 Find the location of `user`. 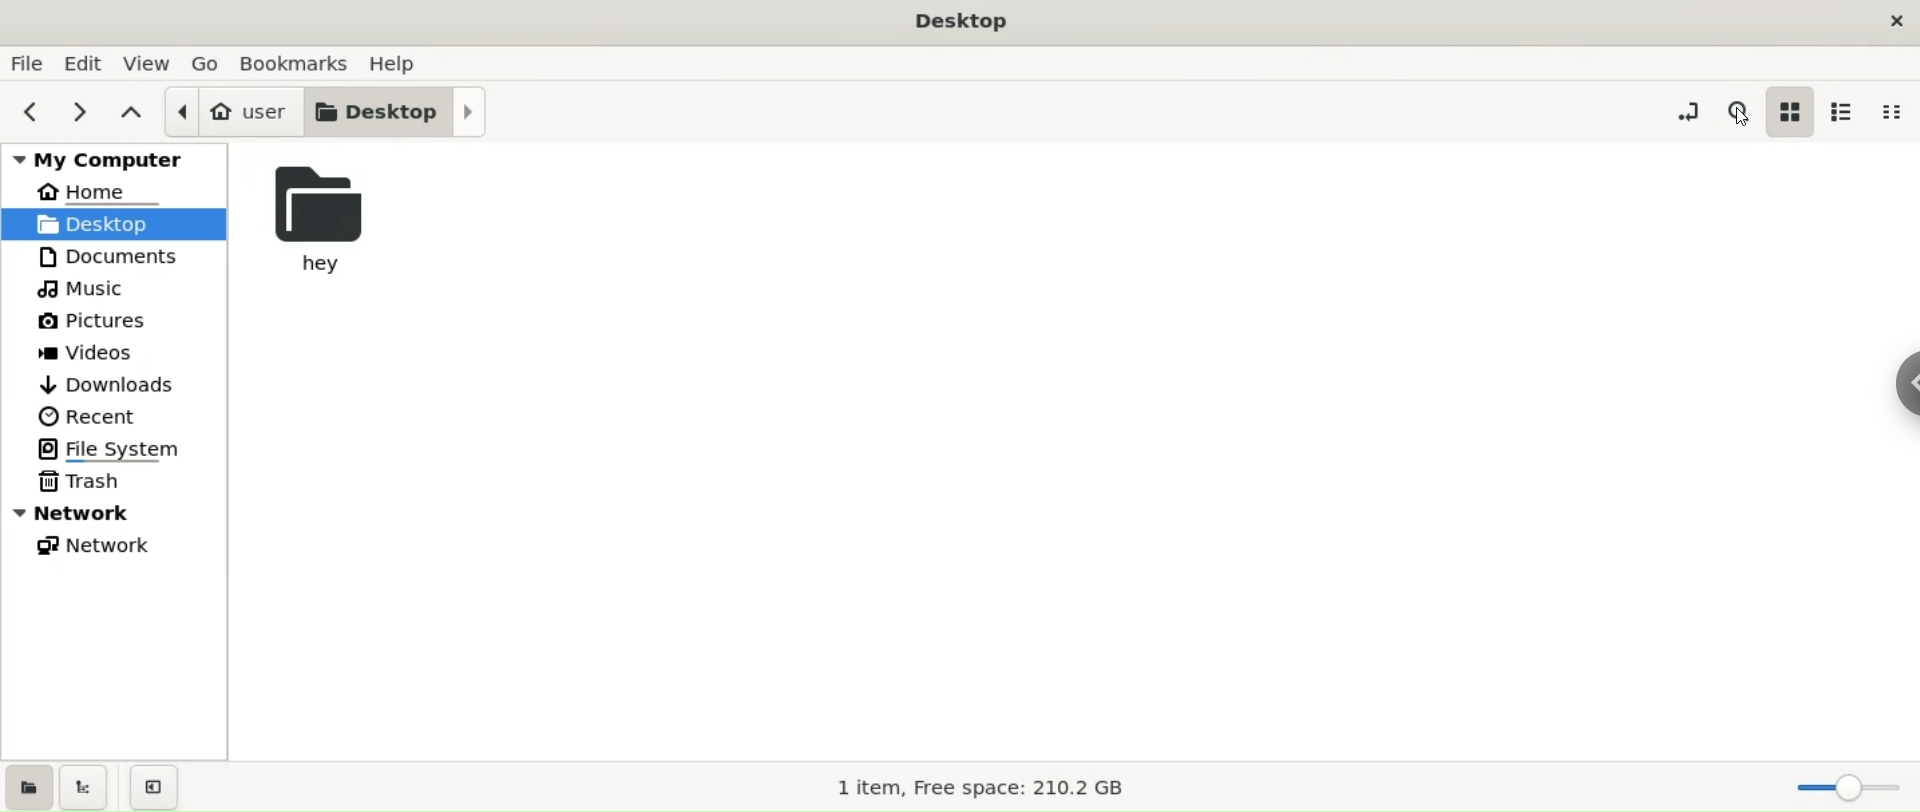

user is located at coordinates (224, 111).